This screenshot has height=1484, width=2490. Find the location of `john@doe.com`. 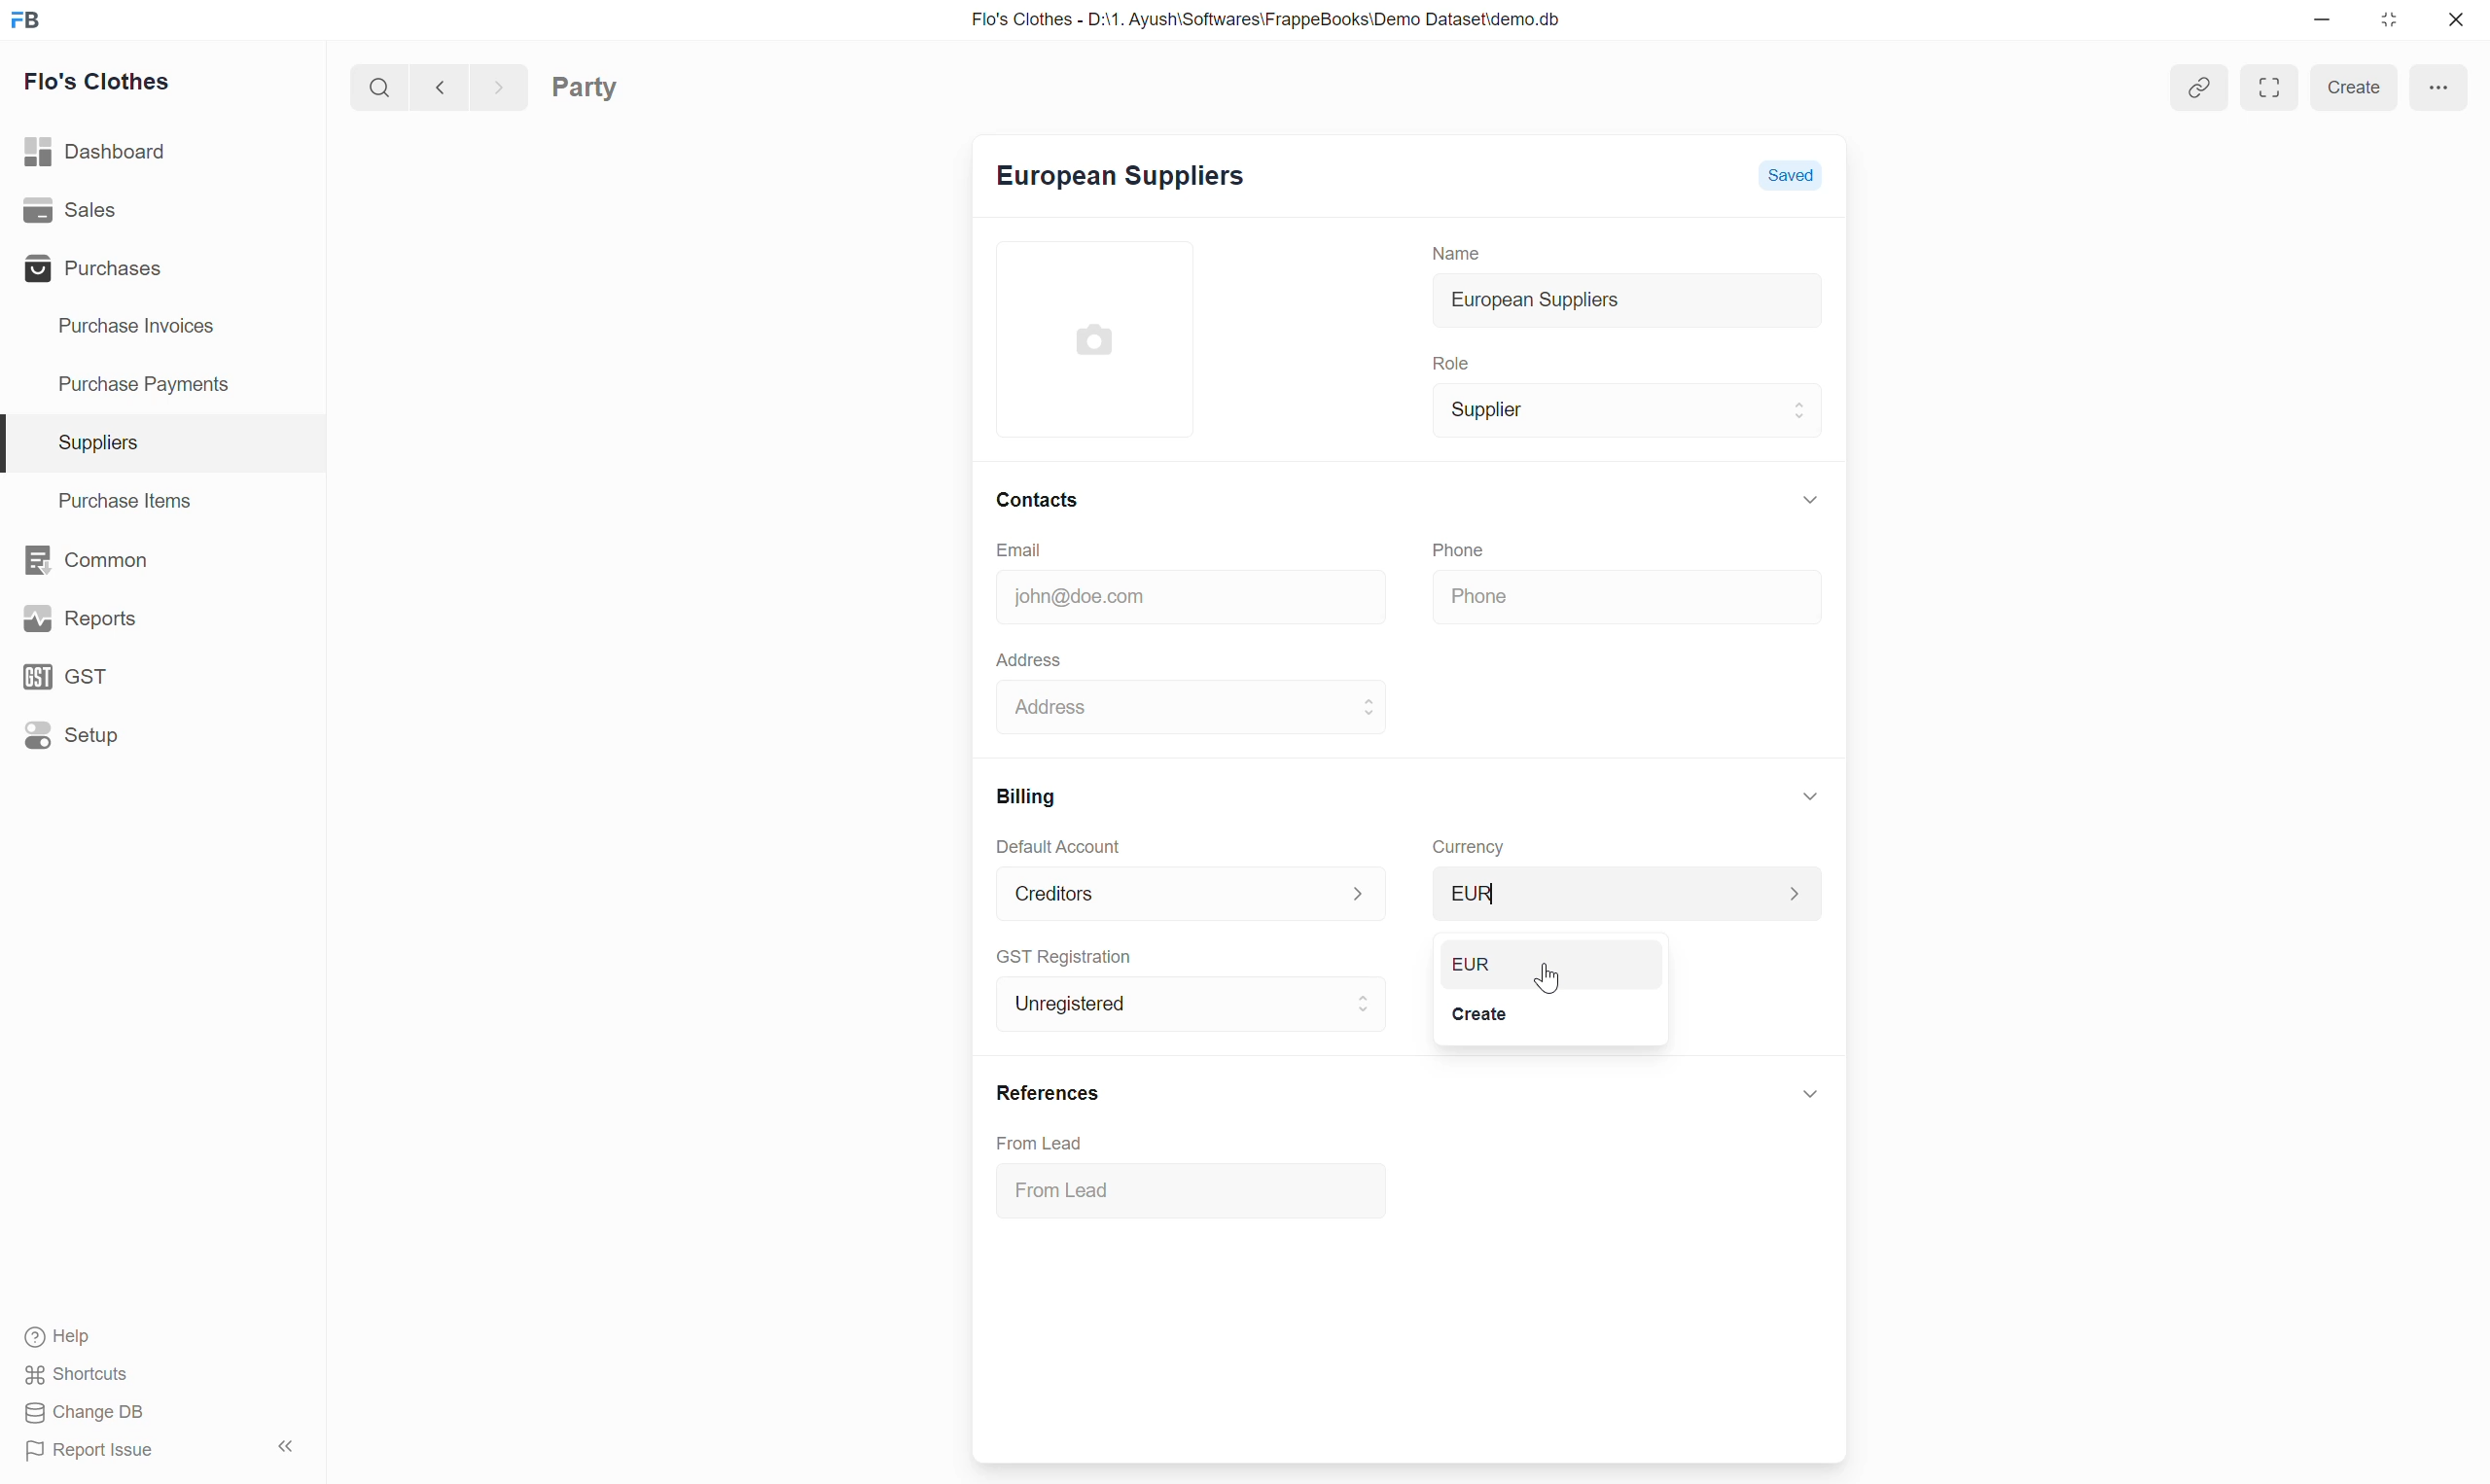

john@doe.com is located at coordinates (1071, 594).